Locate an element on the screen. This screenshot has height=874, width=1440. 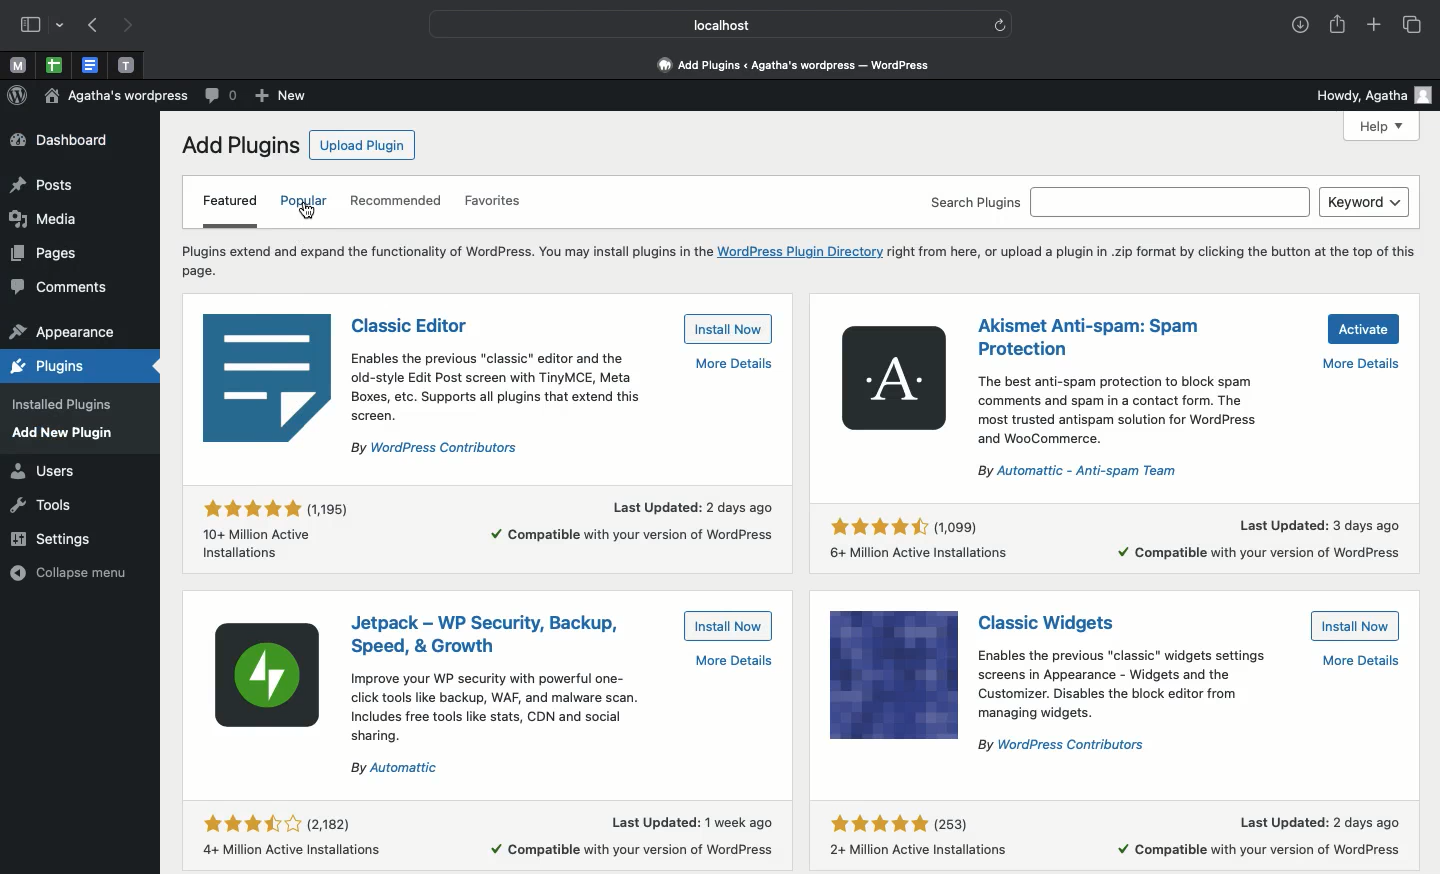
comments is located at coordinates (60, 287).